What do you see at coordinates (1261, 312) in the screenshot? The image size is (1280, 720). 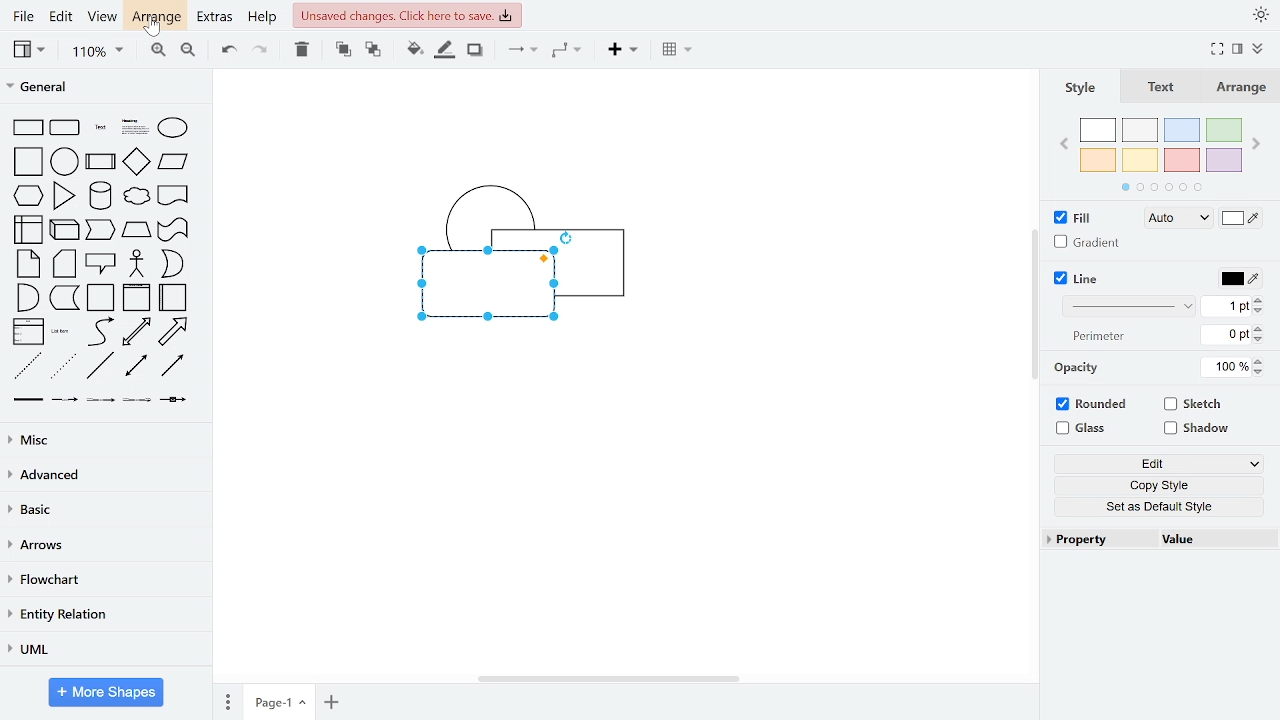 I see `decrease line width` at bounding box center [1261, 312].